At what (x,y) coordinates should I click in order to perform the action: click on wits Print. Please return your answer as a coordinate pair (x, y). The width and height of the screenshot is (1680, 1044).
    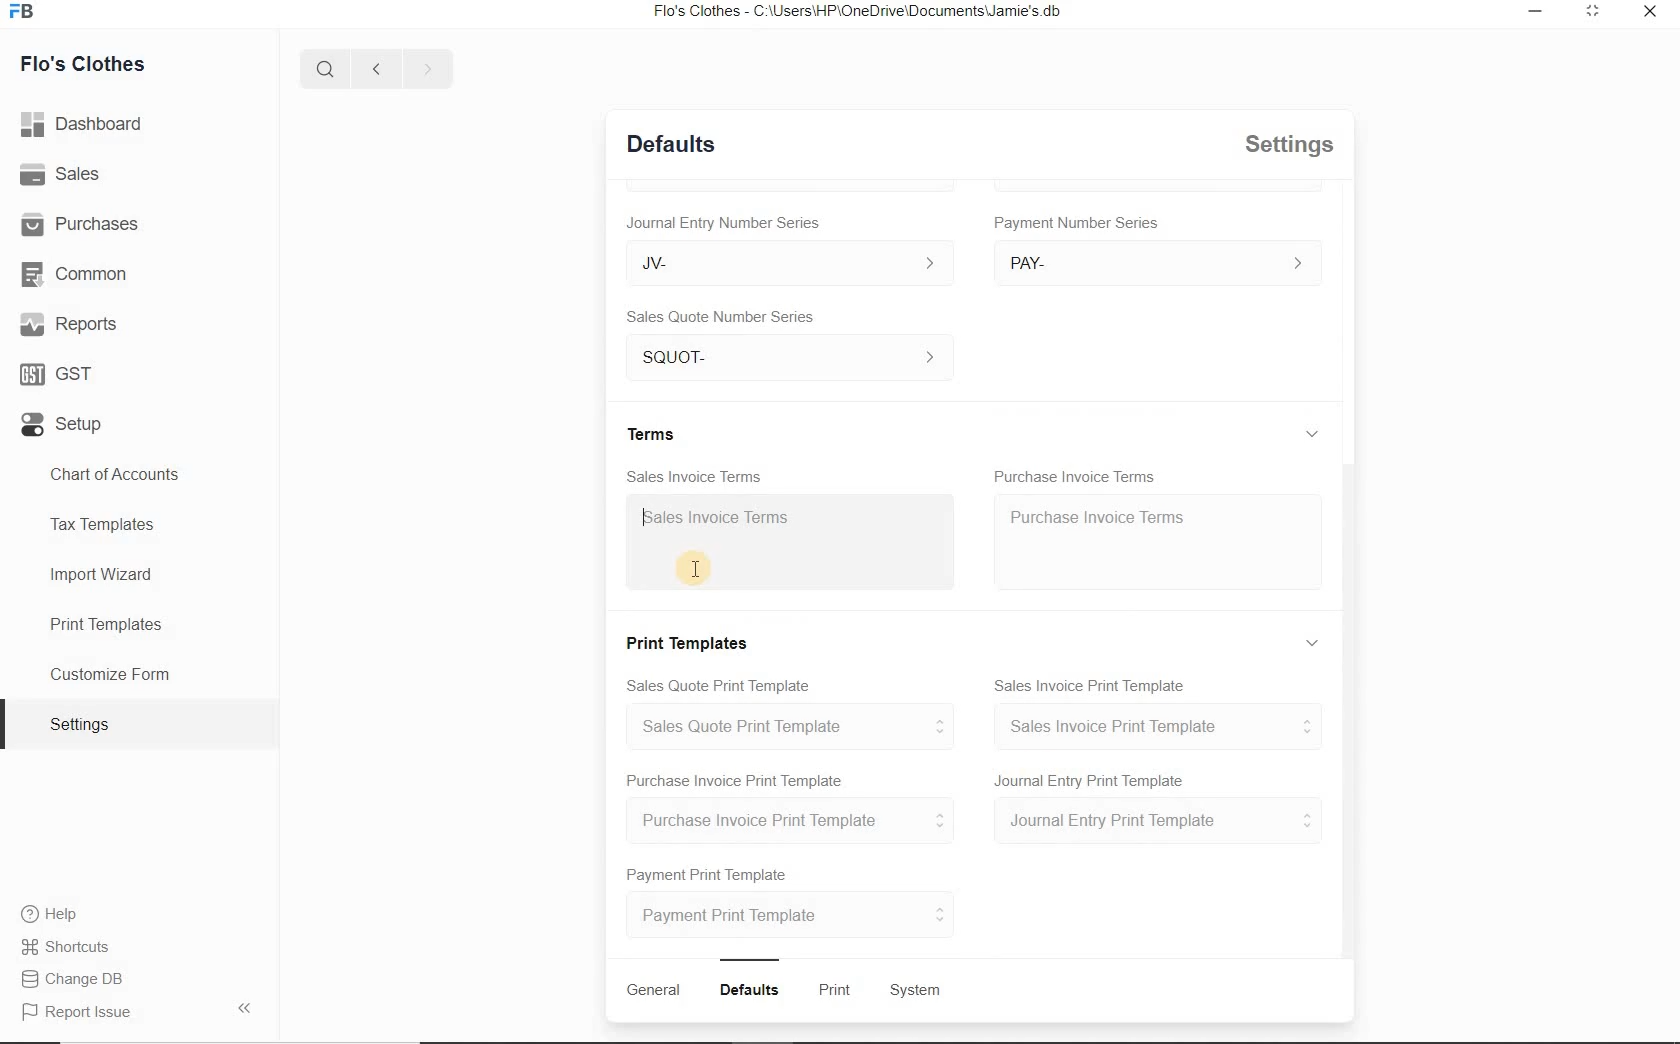
    Looking at the image, I should click on (830, 989).